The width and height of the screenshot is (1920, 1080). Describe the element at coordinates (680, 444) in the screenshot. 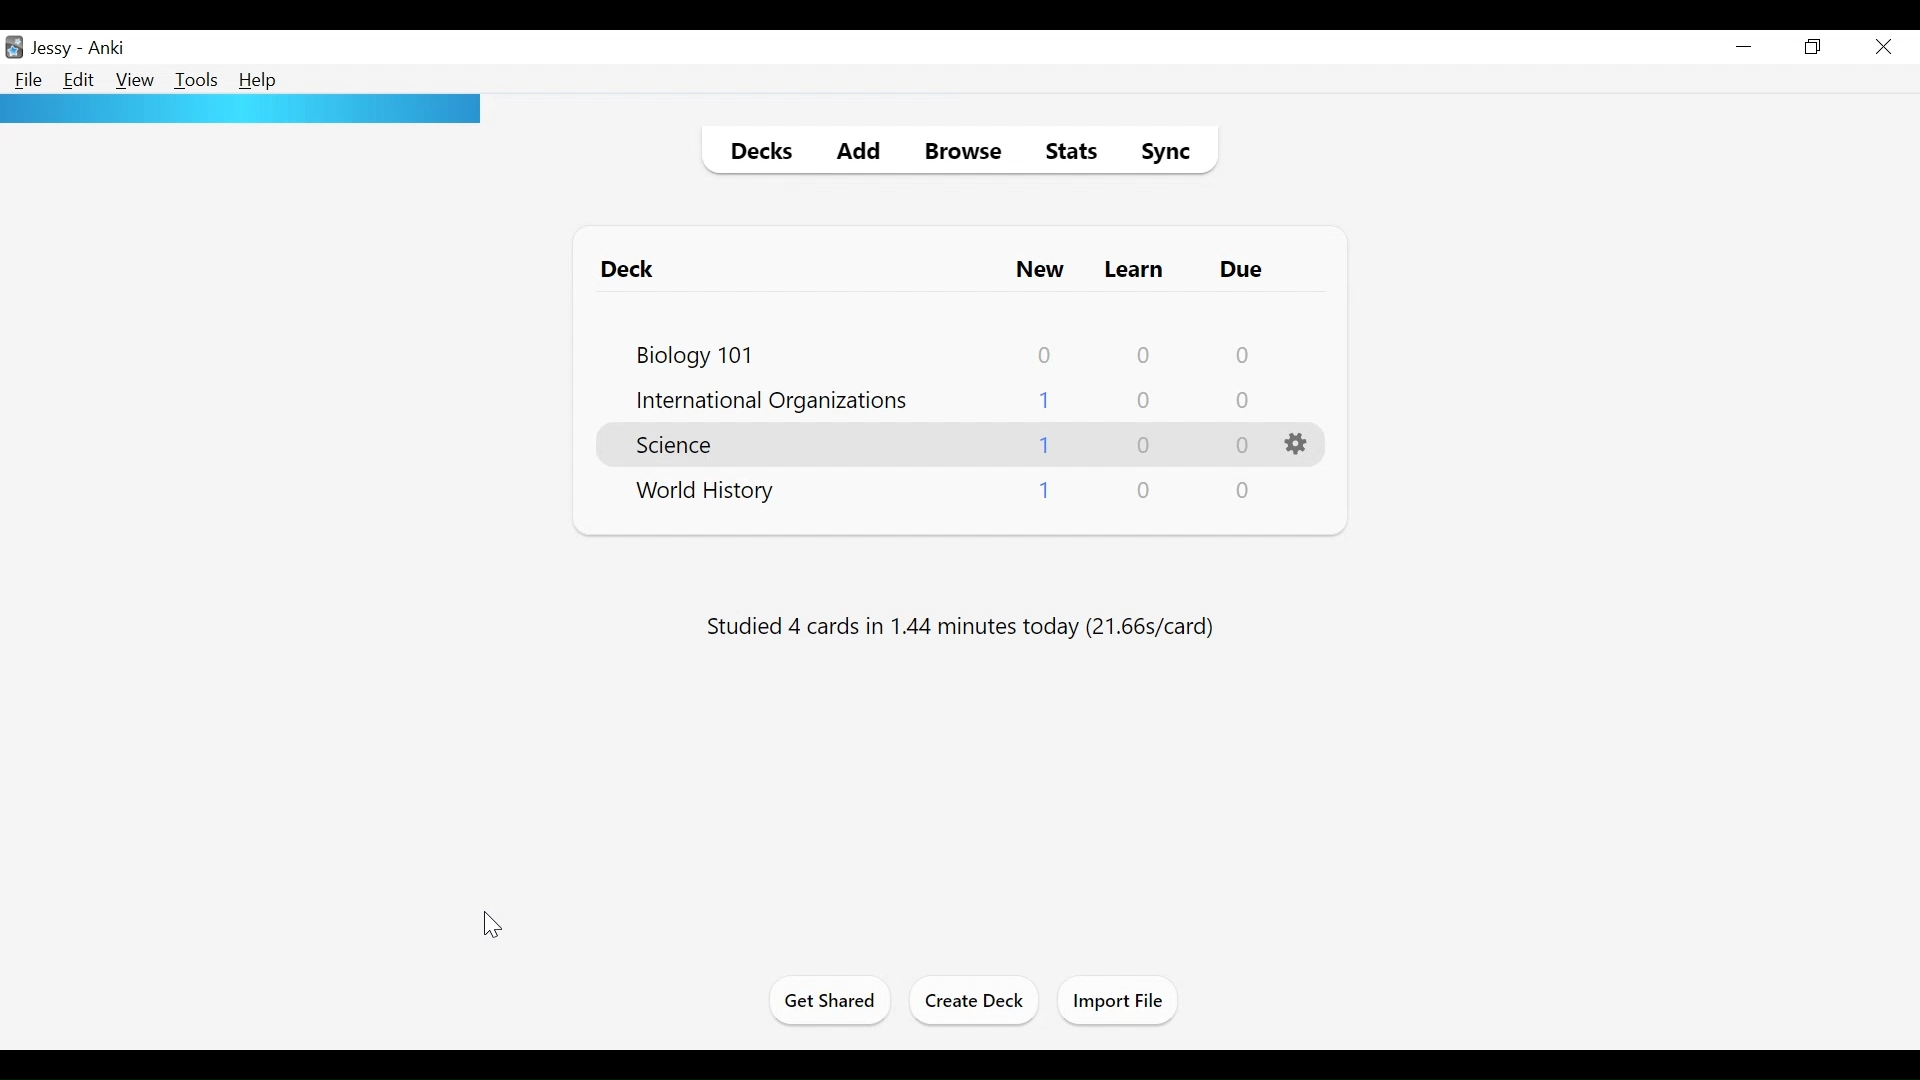

I see `Deck Name` at that location.